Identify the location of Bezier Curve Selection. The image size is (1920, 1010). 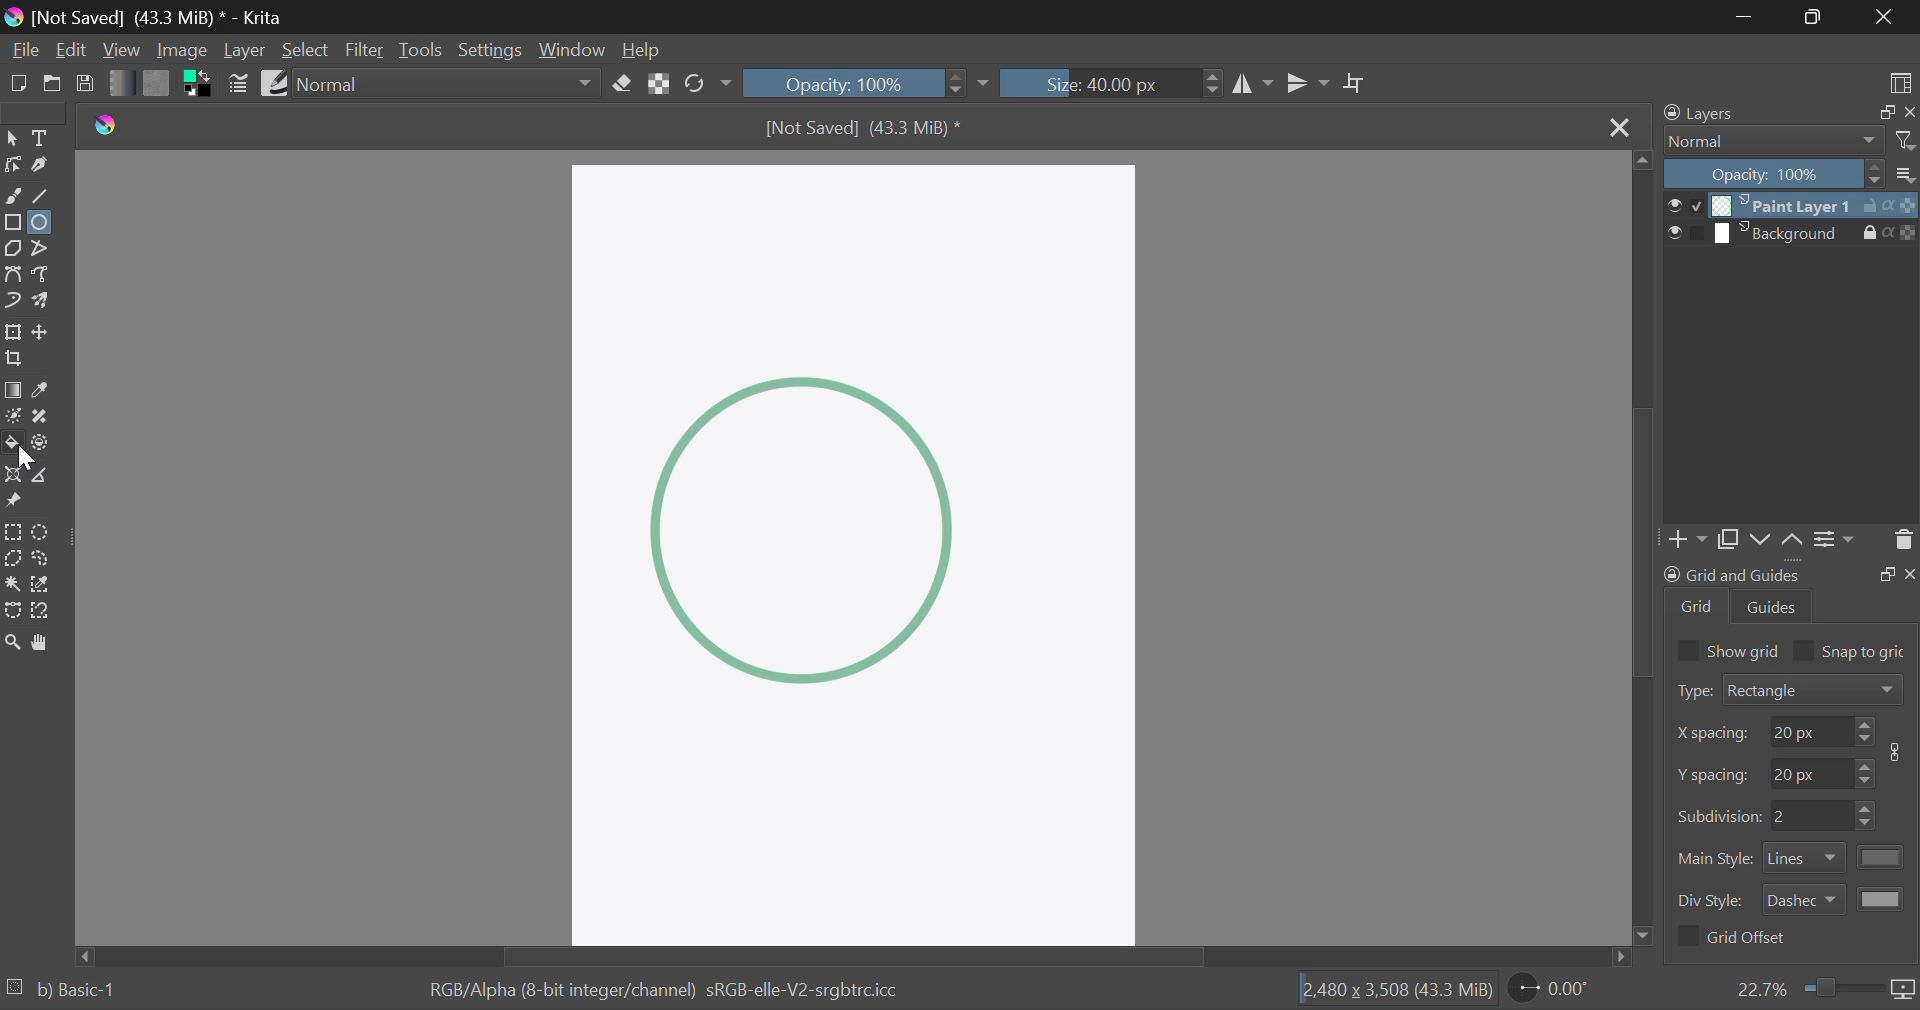
(12, 612).